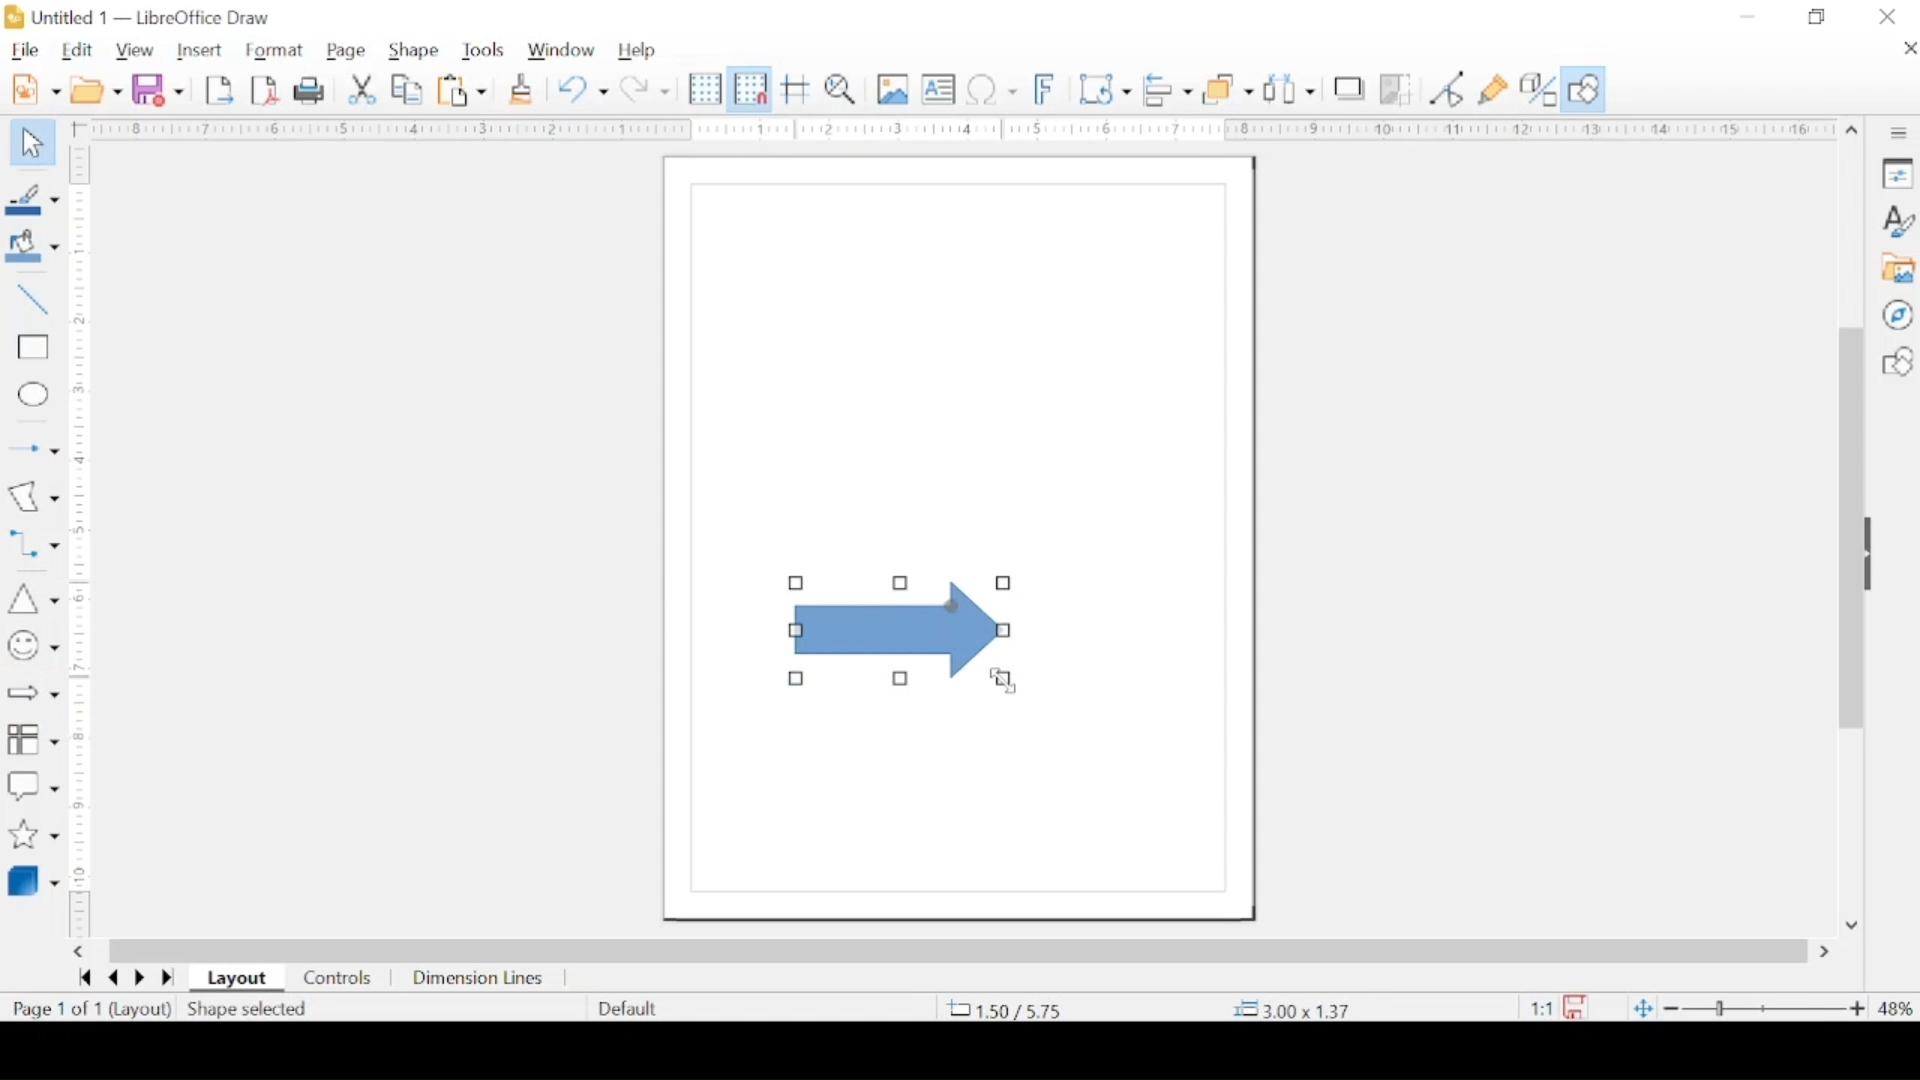 This screenshot has height=1080, width=1920. What do you see at coordinates (485, 49) in the screenshot?
I see `tools` at bounding box center [485, 49].